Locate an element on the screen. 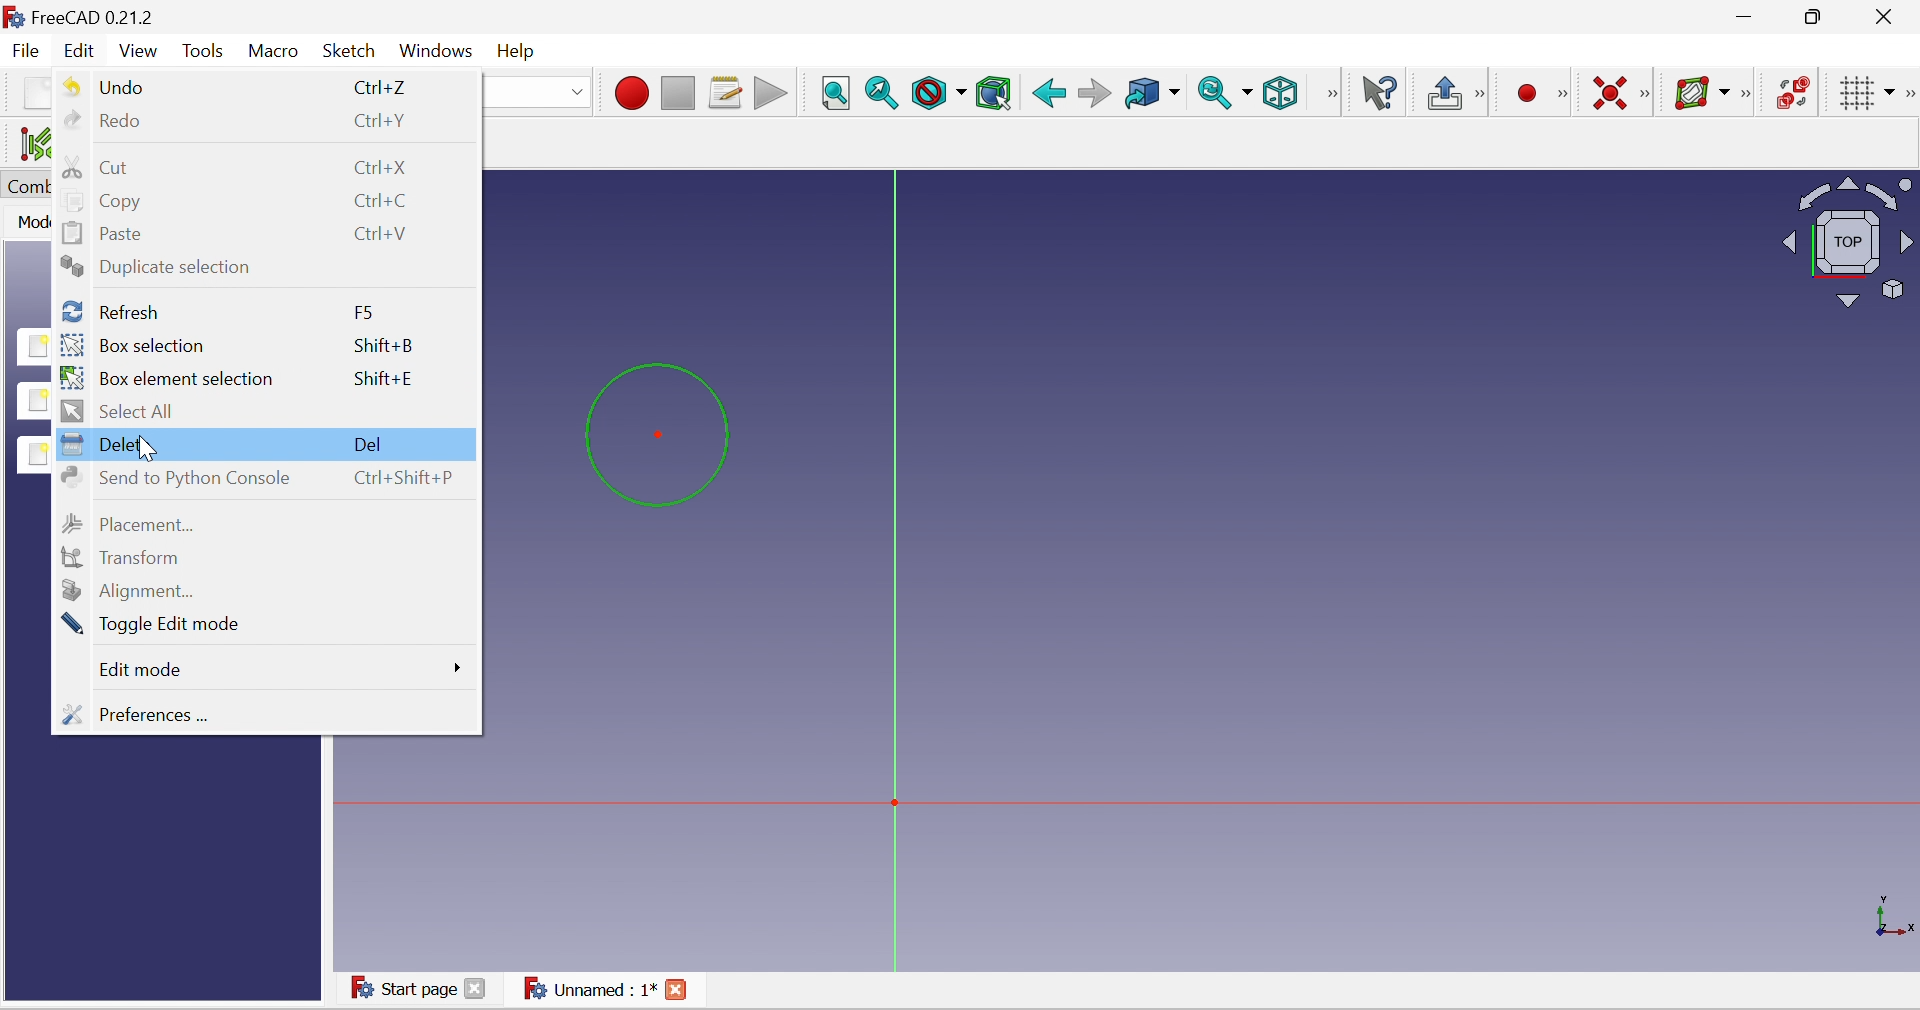  Copy is located at coordinates (105, 201).